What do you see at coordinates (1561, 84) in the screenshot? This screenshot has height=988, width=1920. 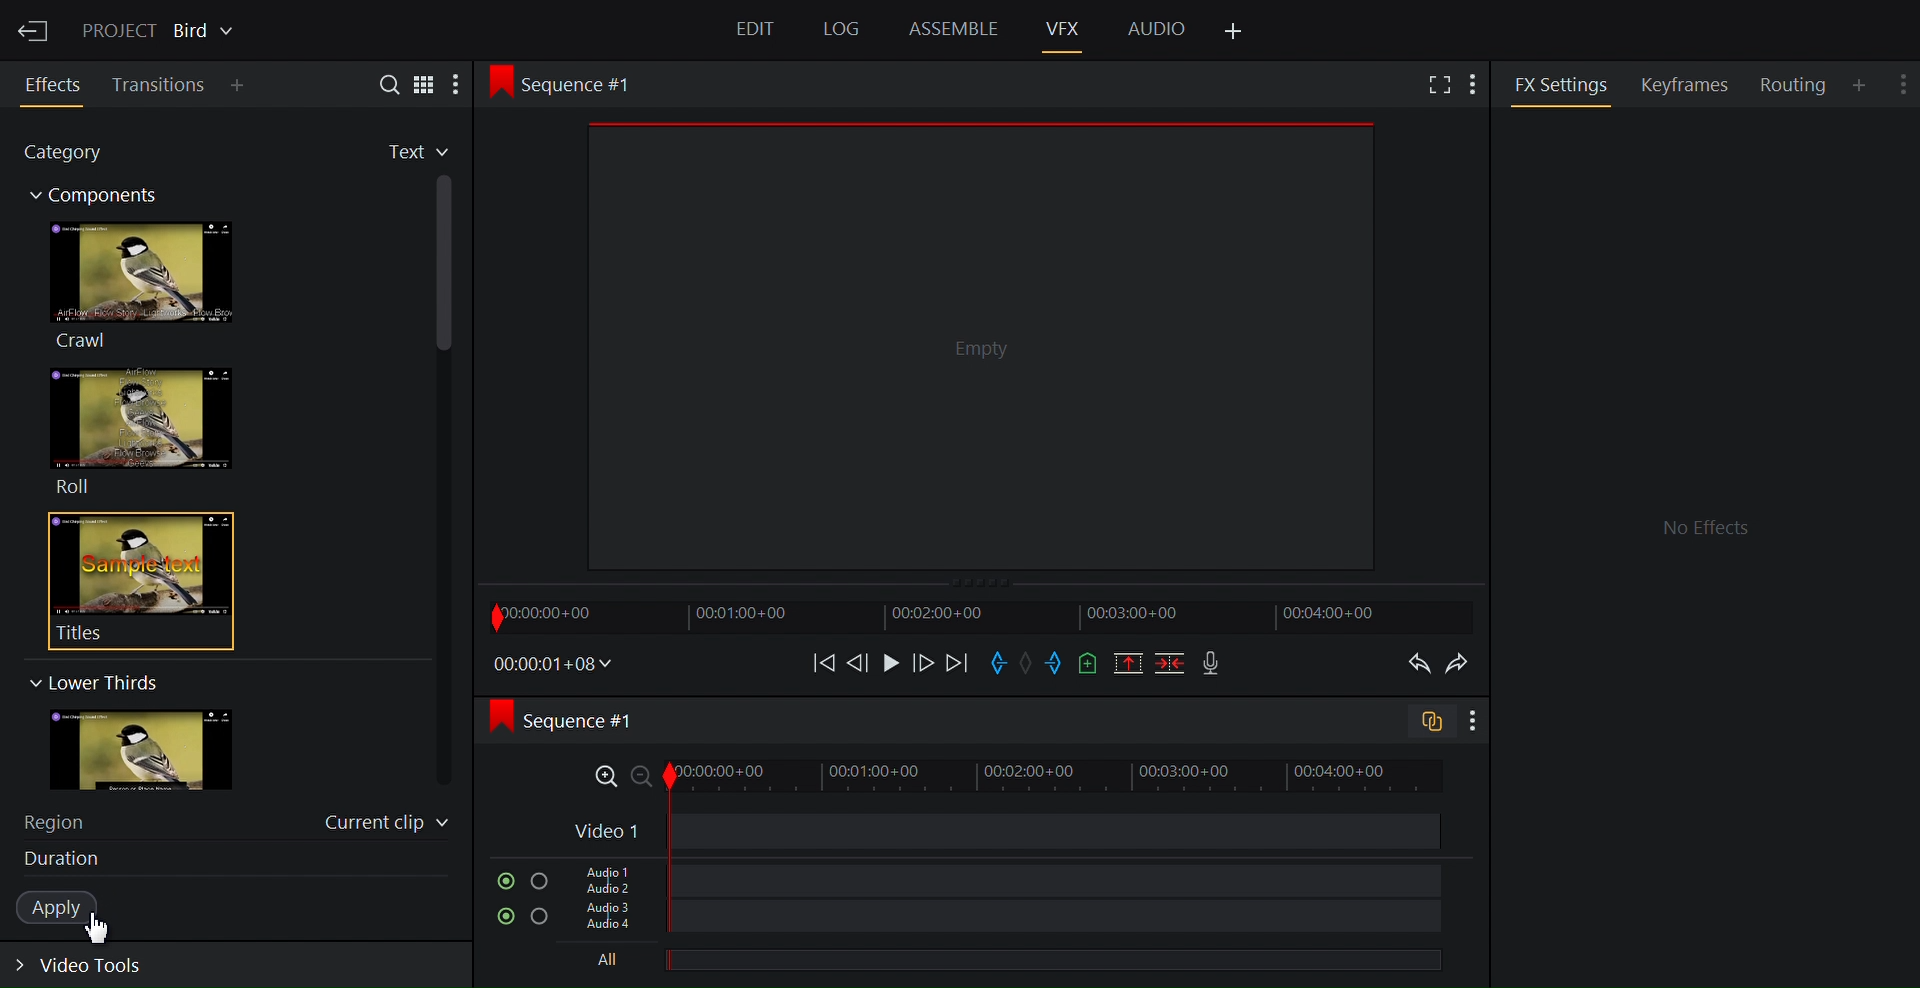 I see `FX Settings` at bounding box center [1561, 84].